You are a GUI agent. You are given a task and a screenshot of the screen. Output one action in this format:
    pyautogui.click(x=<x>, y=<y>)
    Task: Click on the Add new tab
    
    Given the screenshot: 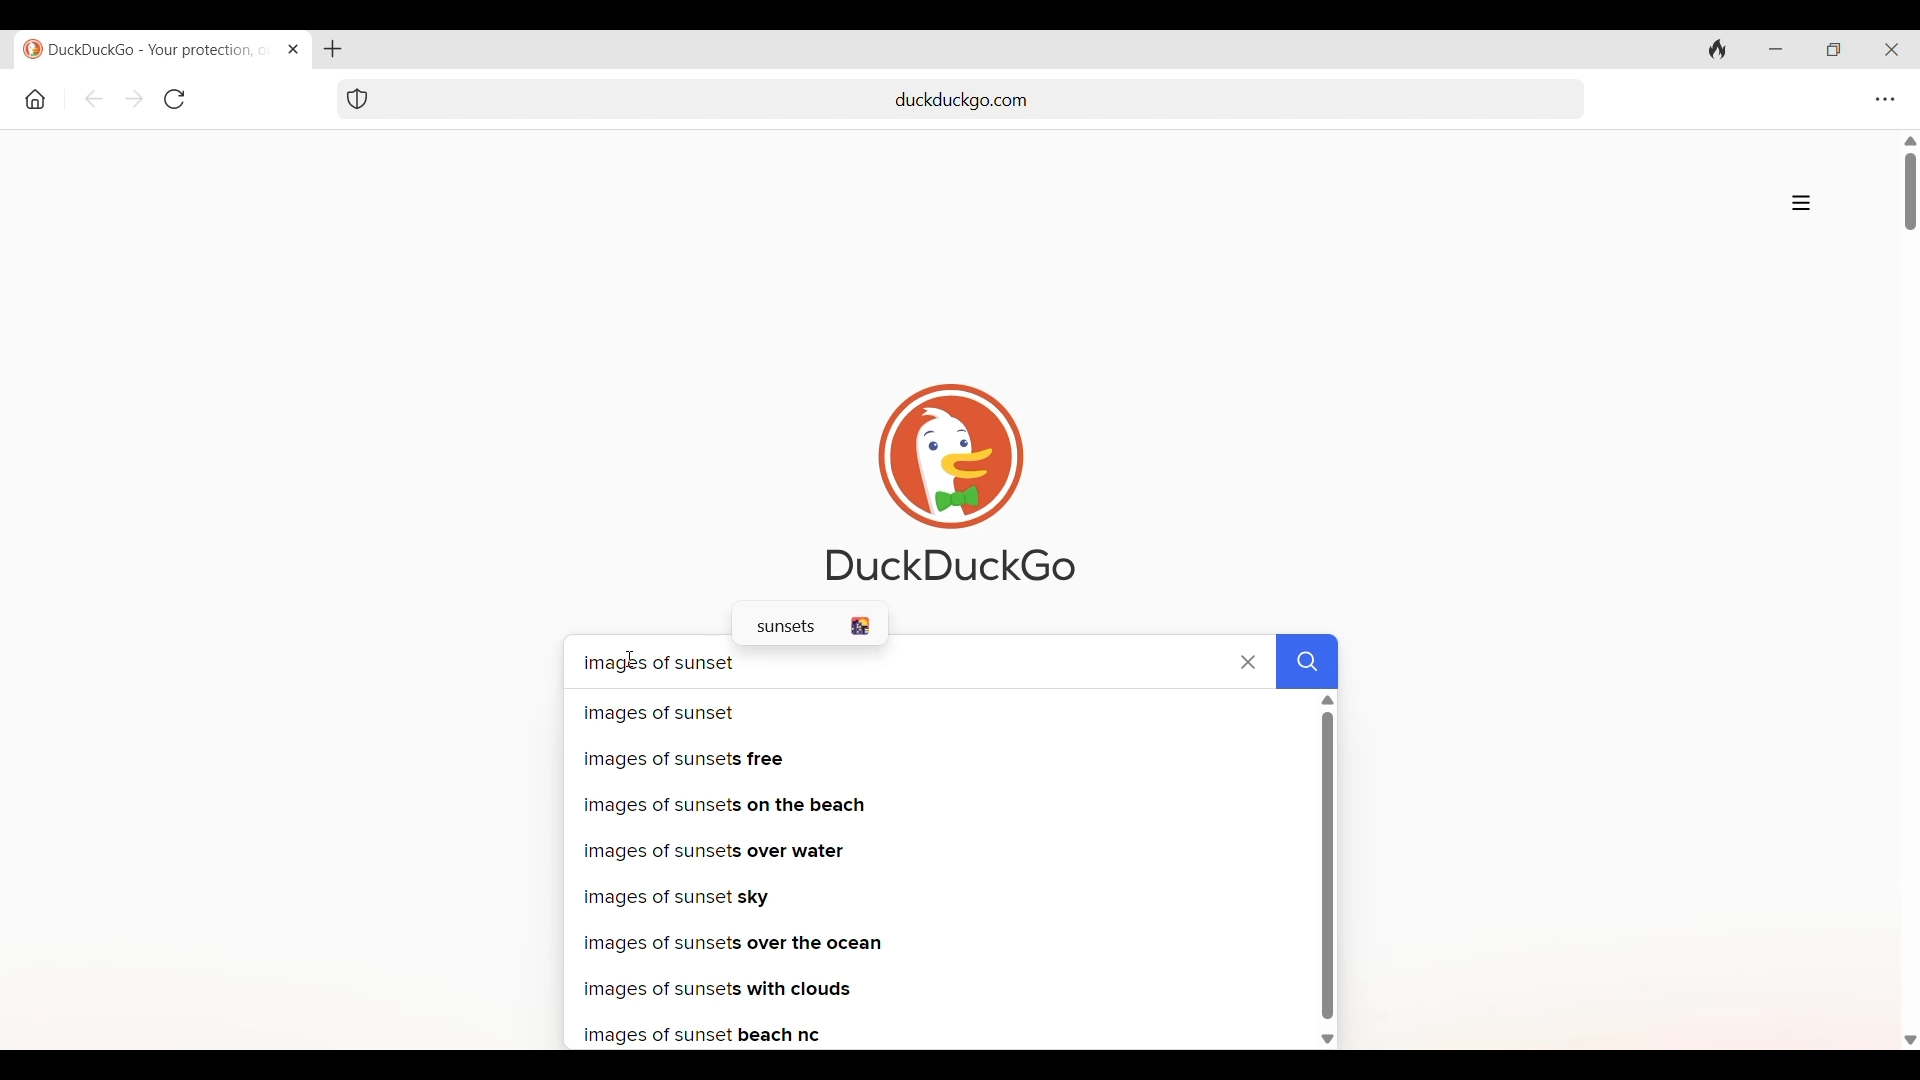 What is the action you would take?
    pyautogui.click(x=334, y=49)
    